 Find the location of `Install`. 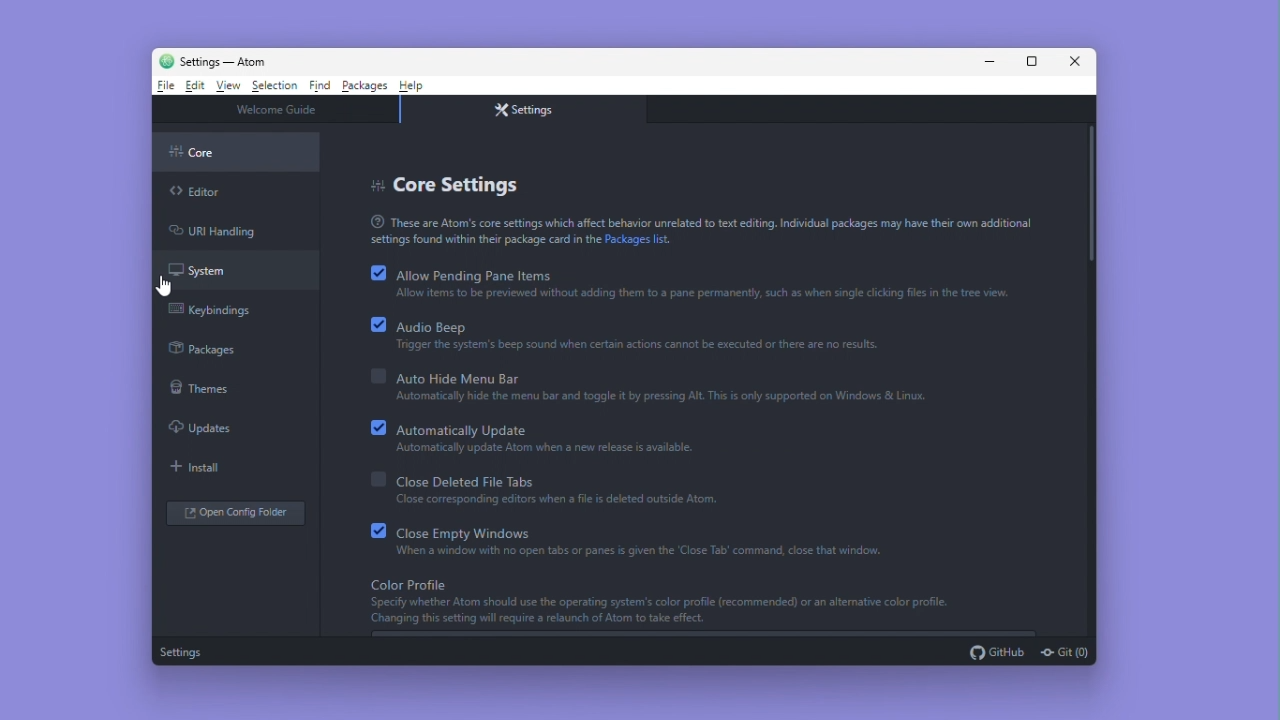

Install is located at coordinates (202, 468).